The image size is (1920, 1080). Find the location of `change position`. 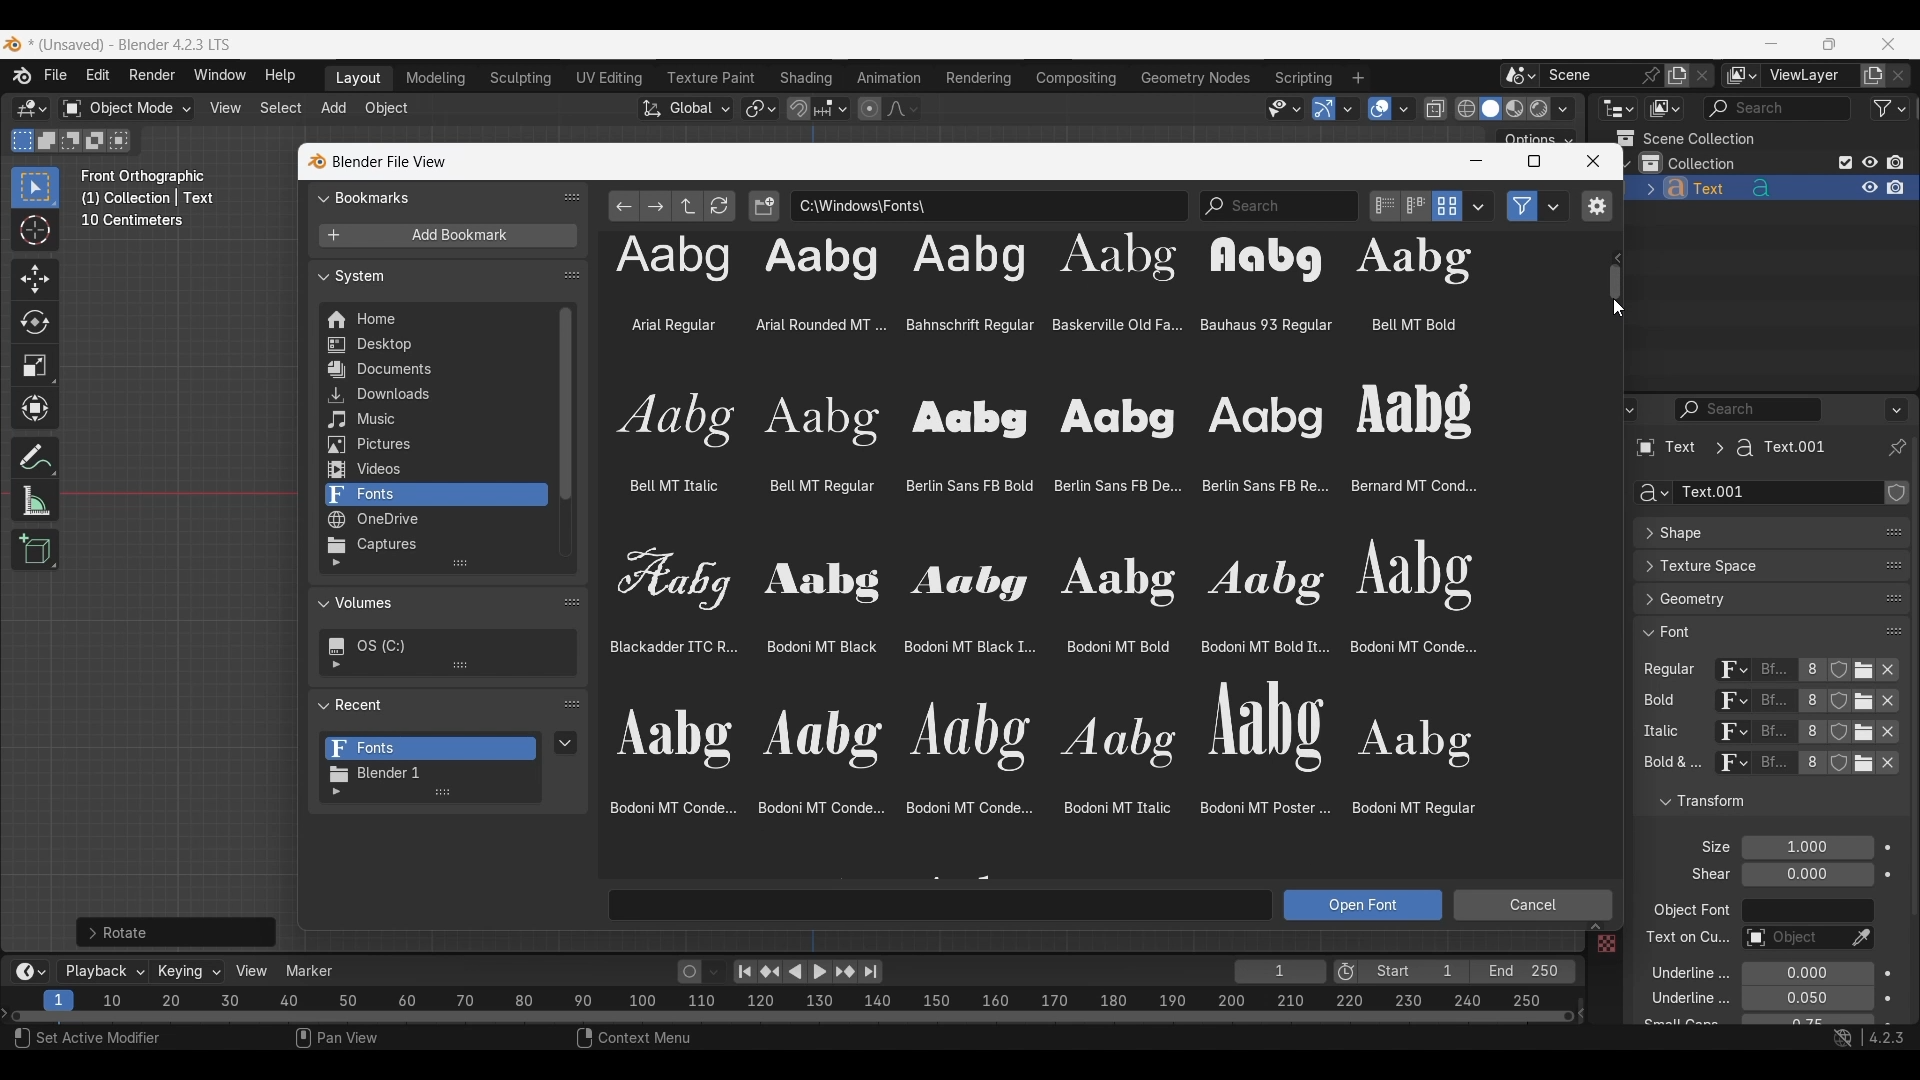

change position is located at coordinates (1895, 563).